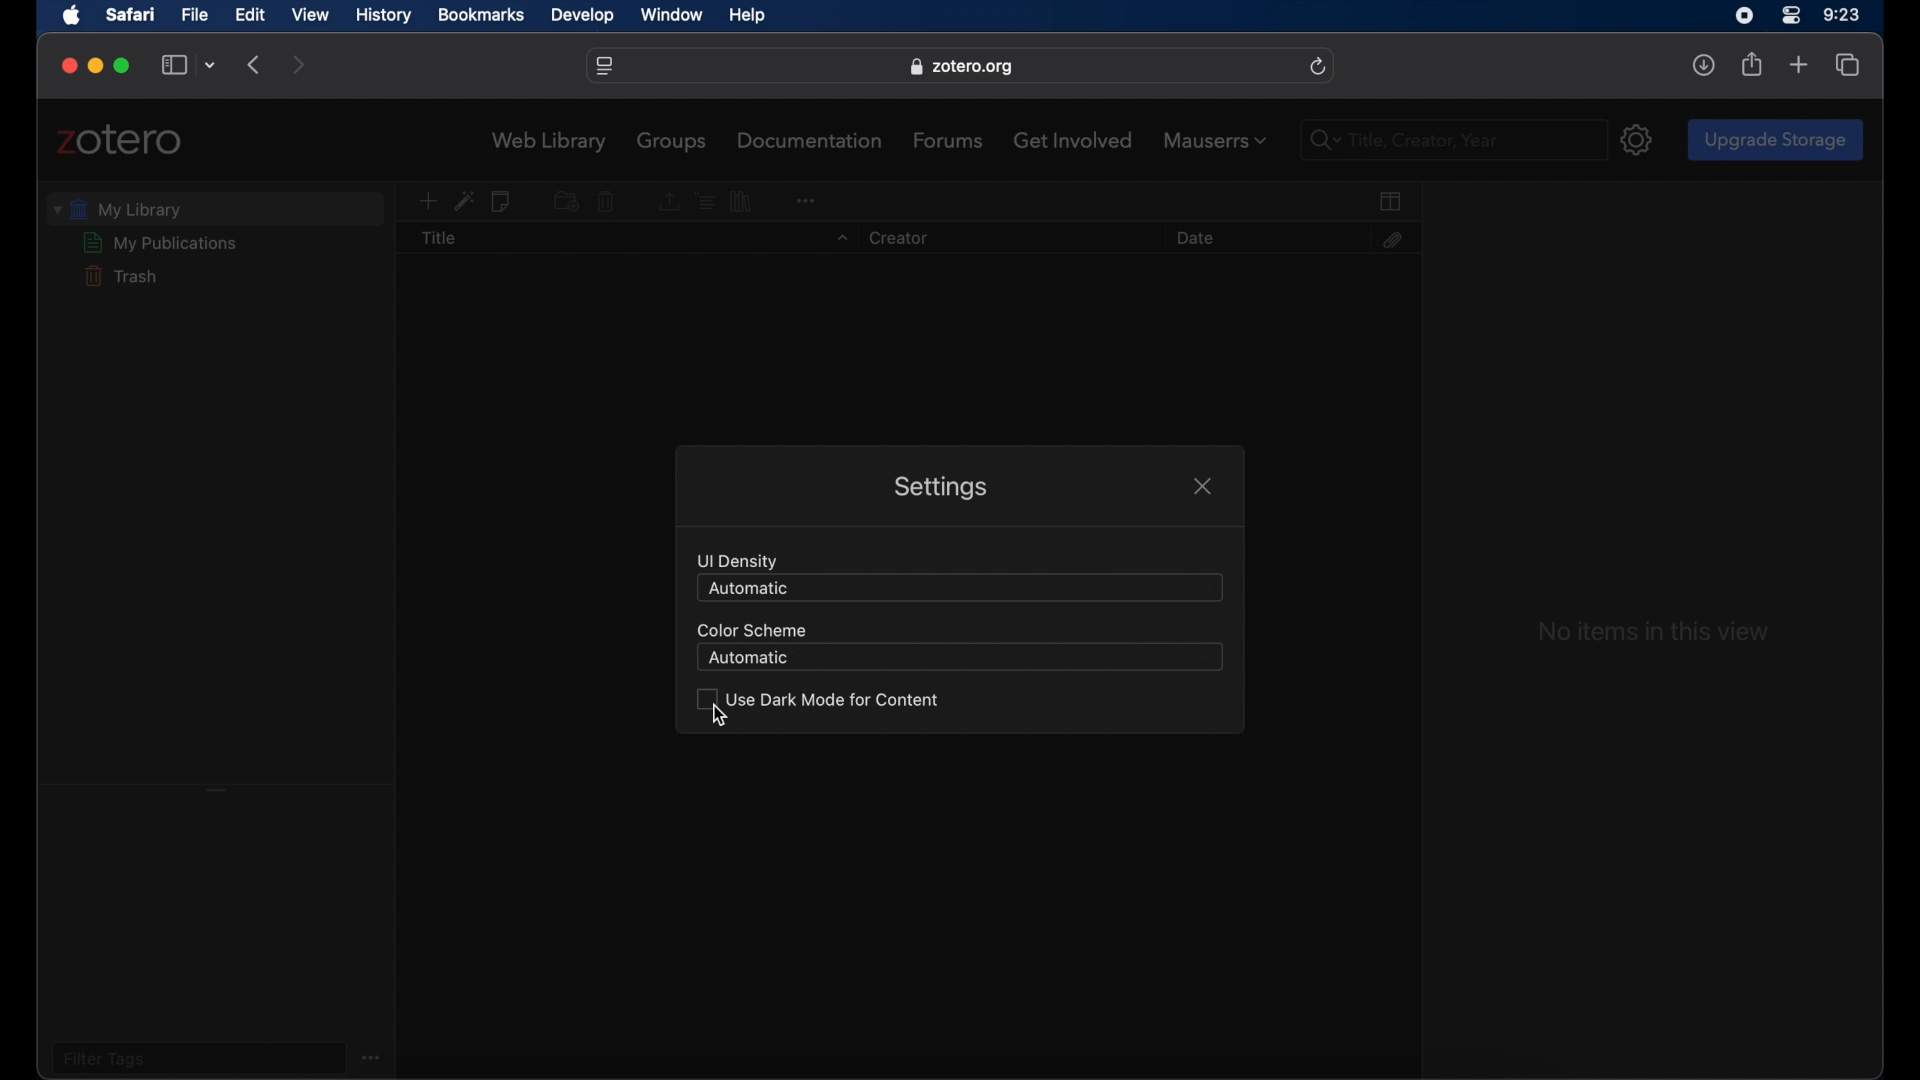 The width and height of the screenshot is (1920, 1080). What do you see at coordinates (196, 15) in the screenshot?
I see `file` at bounding box center [196, 15].